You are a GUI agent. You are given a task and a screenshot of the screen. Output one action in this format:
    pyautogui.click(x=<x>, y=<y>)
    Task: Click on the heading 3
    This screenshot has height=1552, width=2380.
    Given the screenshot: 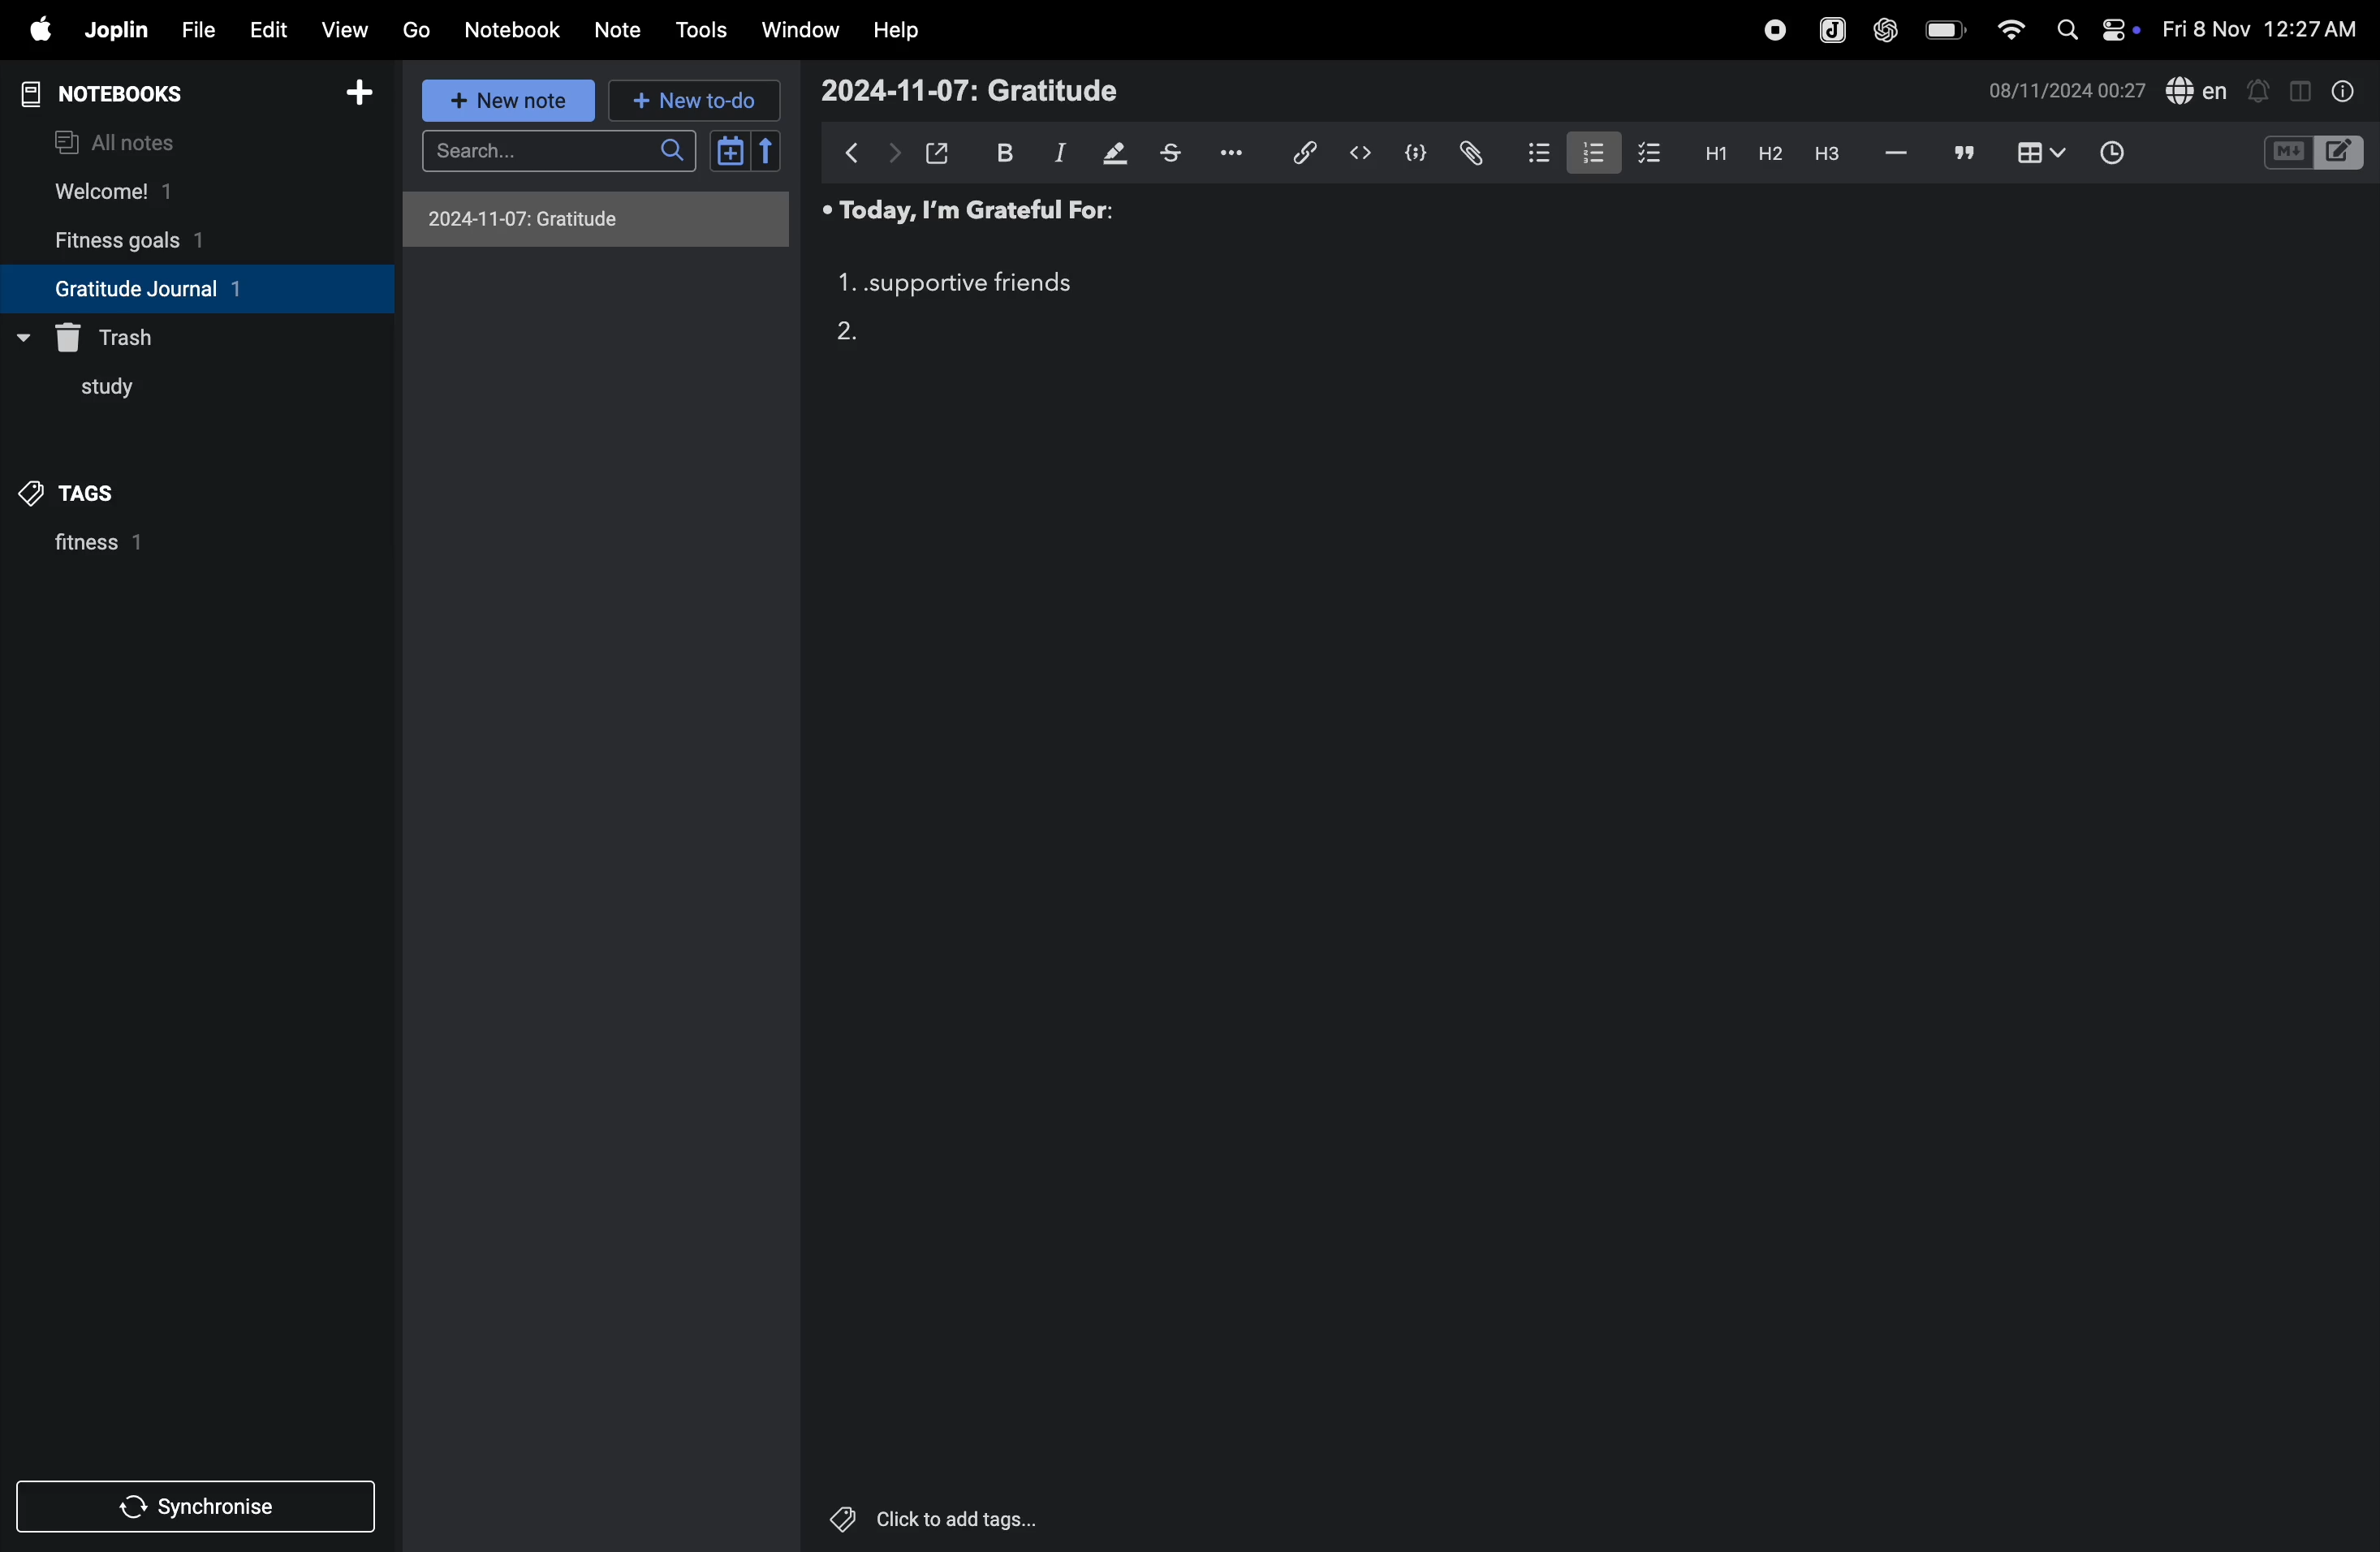 What is the action you would take?
    pyautogui.click(x=1832, y=159)
    